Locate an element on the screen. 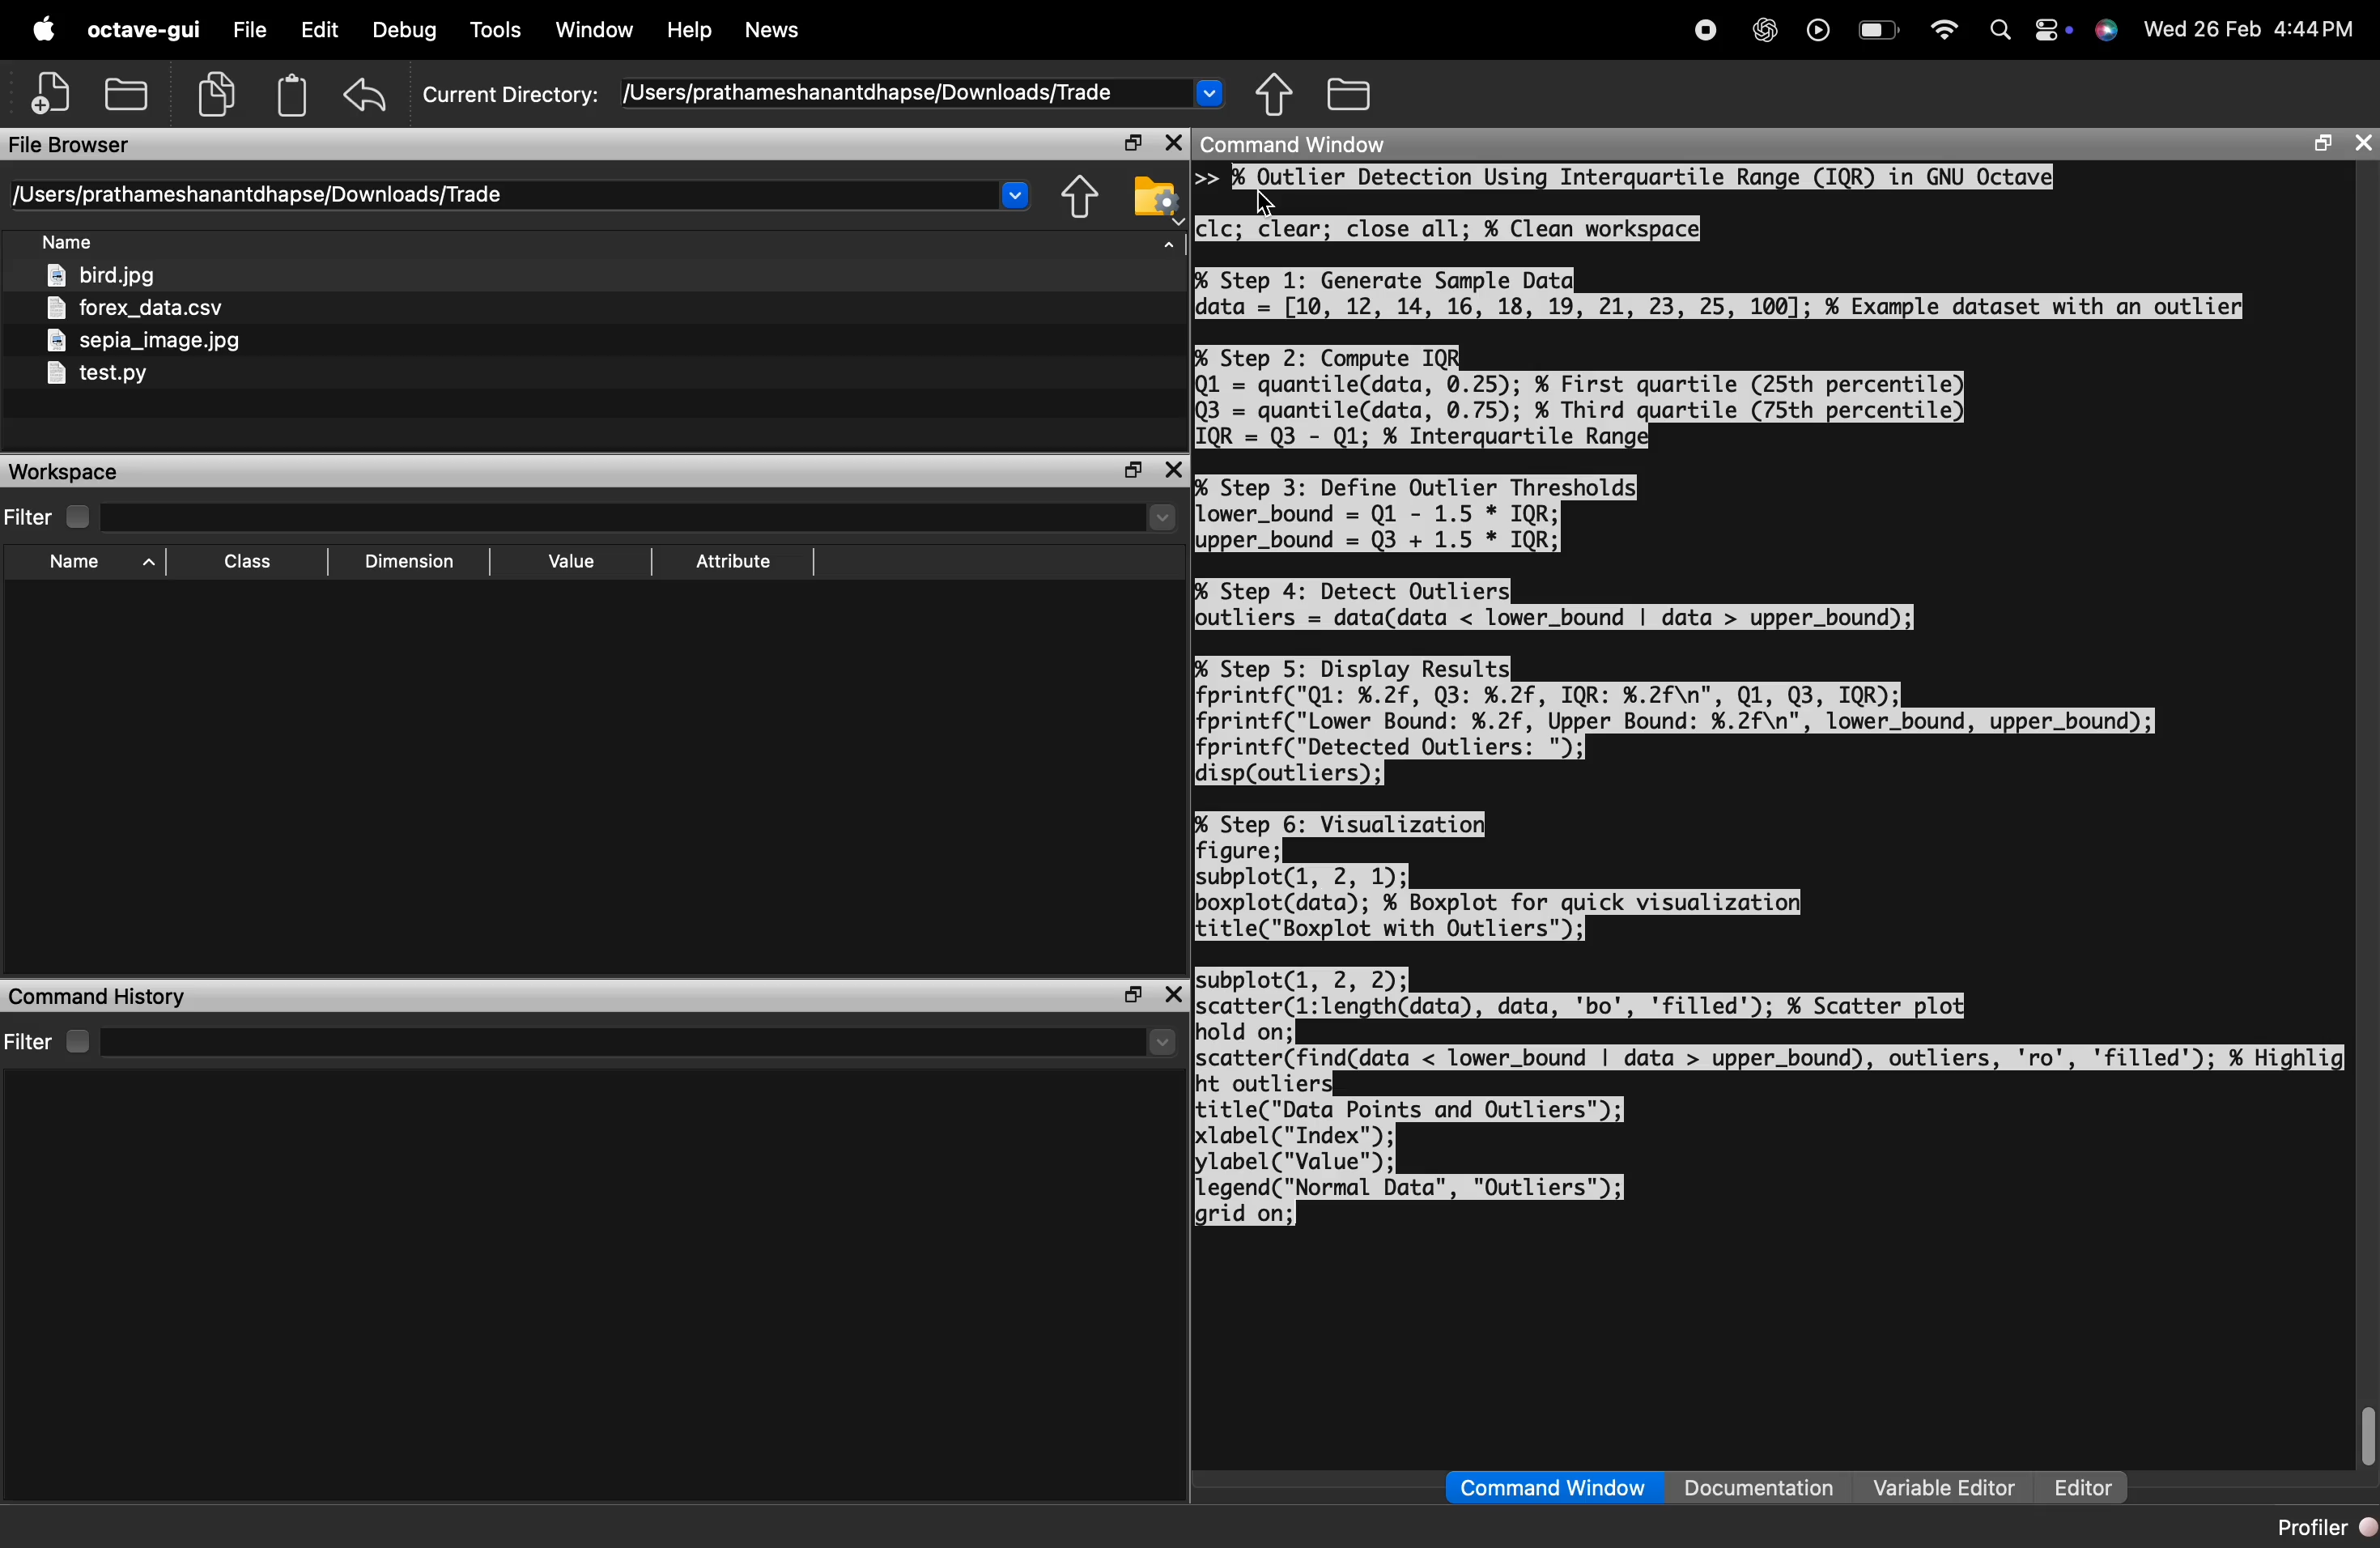  copy is located at coordinates (216, 94).